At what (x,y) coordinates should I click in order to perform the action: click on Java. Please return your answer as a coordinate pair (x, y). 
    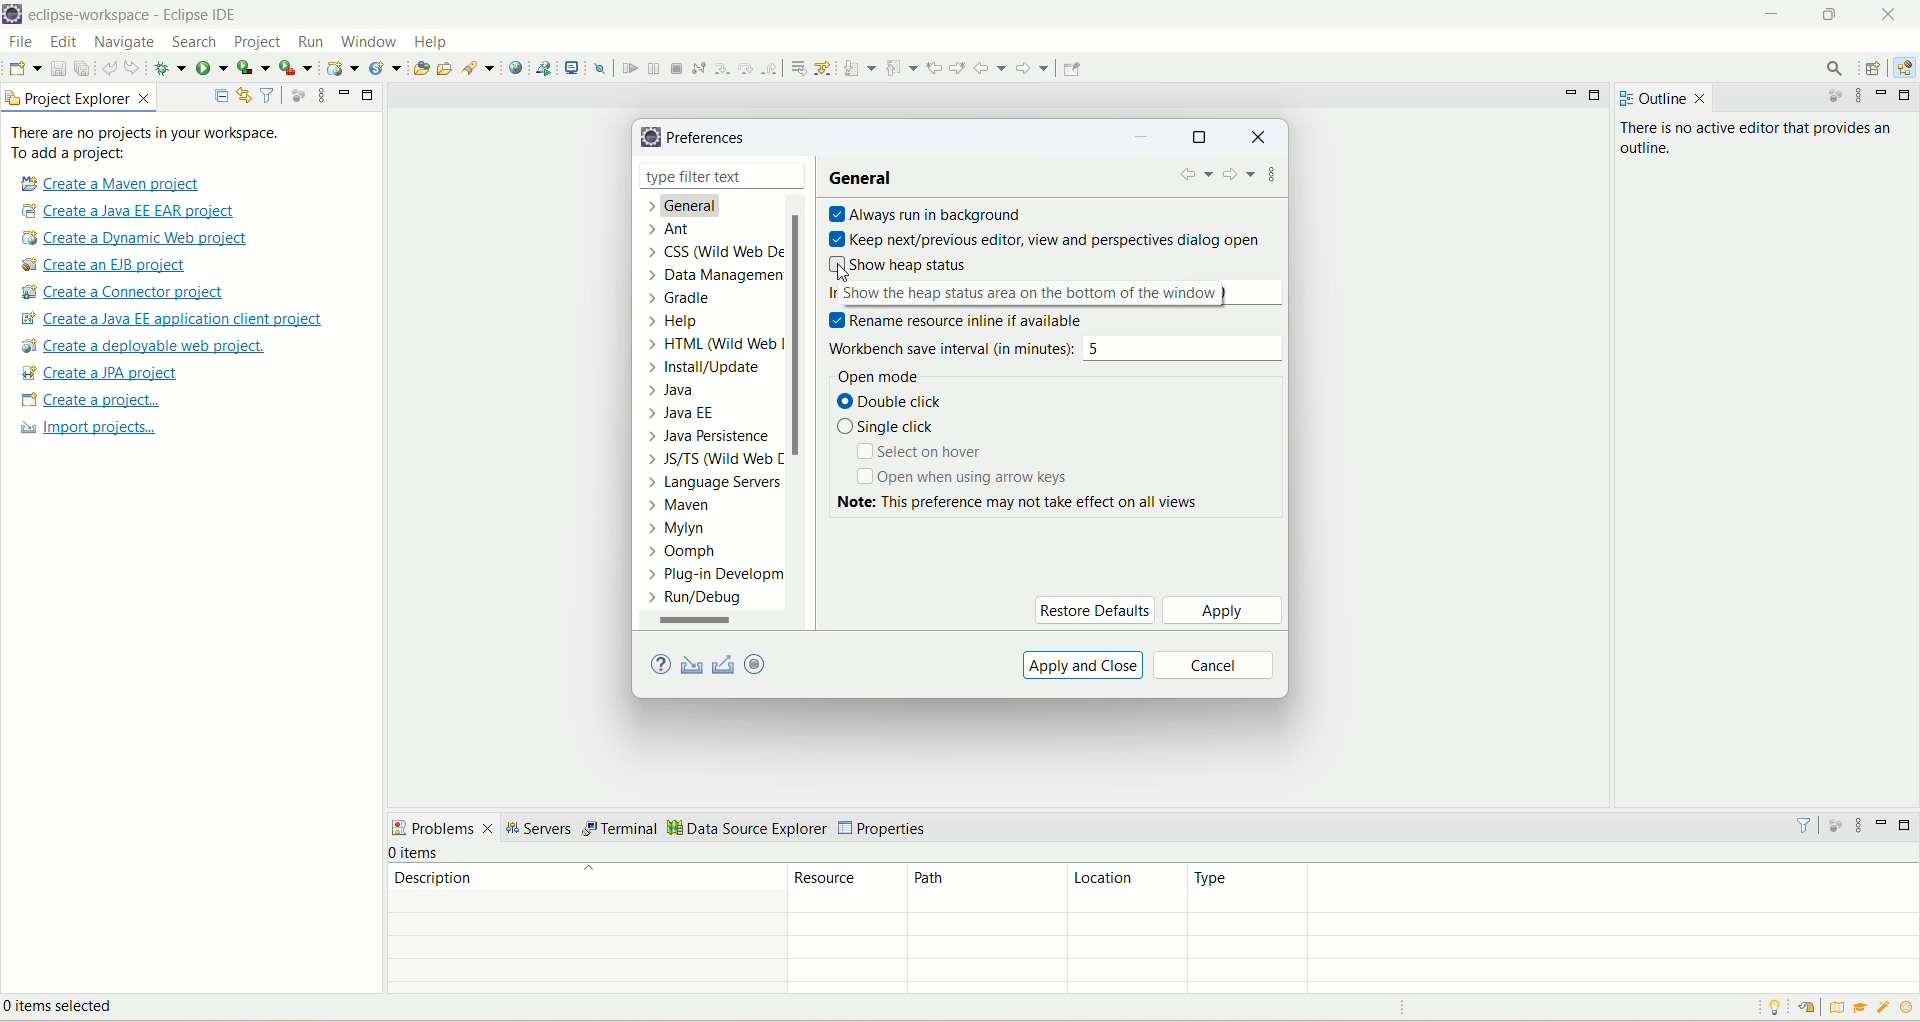
    Looking at the image, I should click on (679, 392).